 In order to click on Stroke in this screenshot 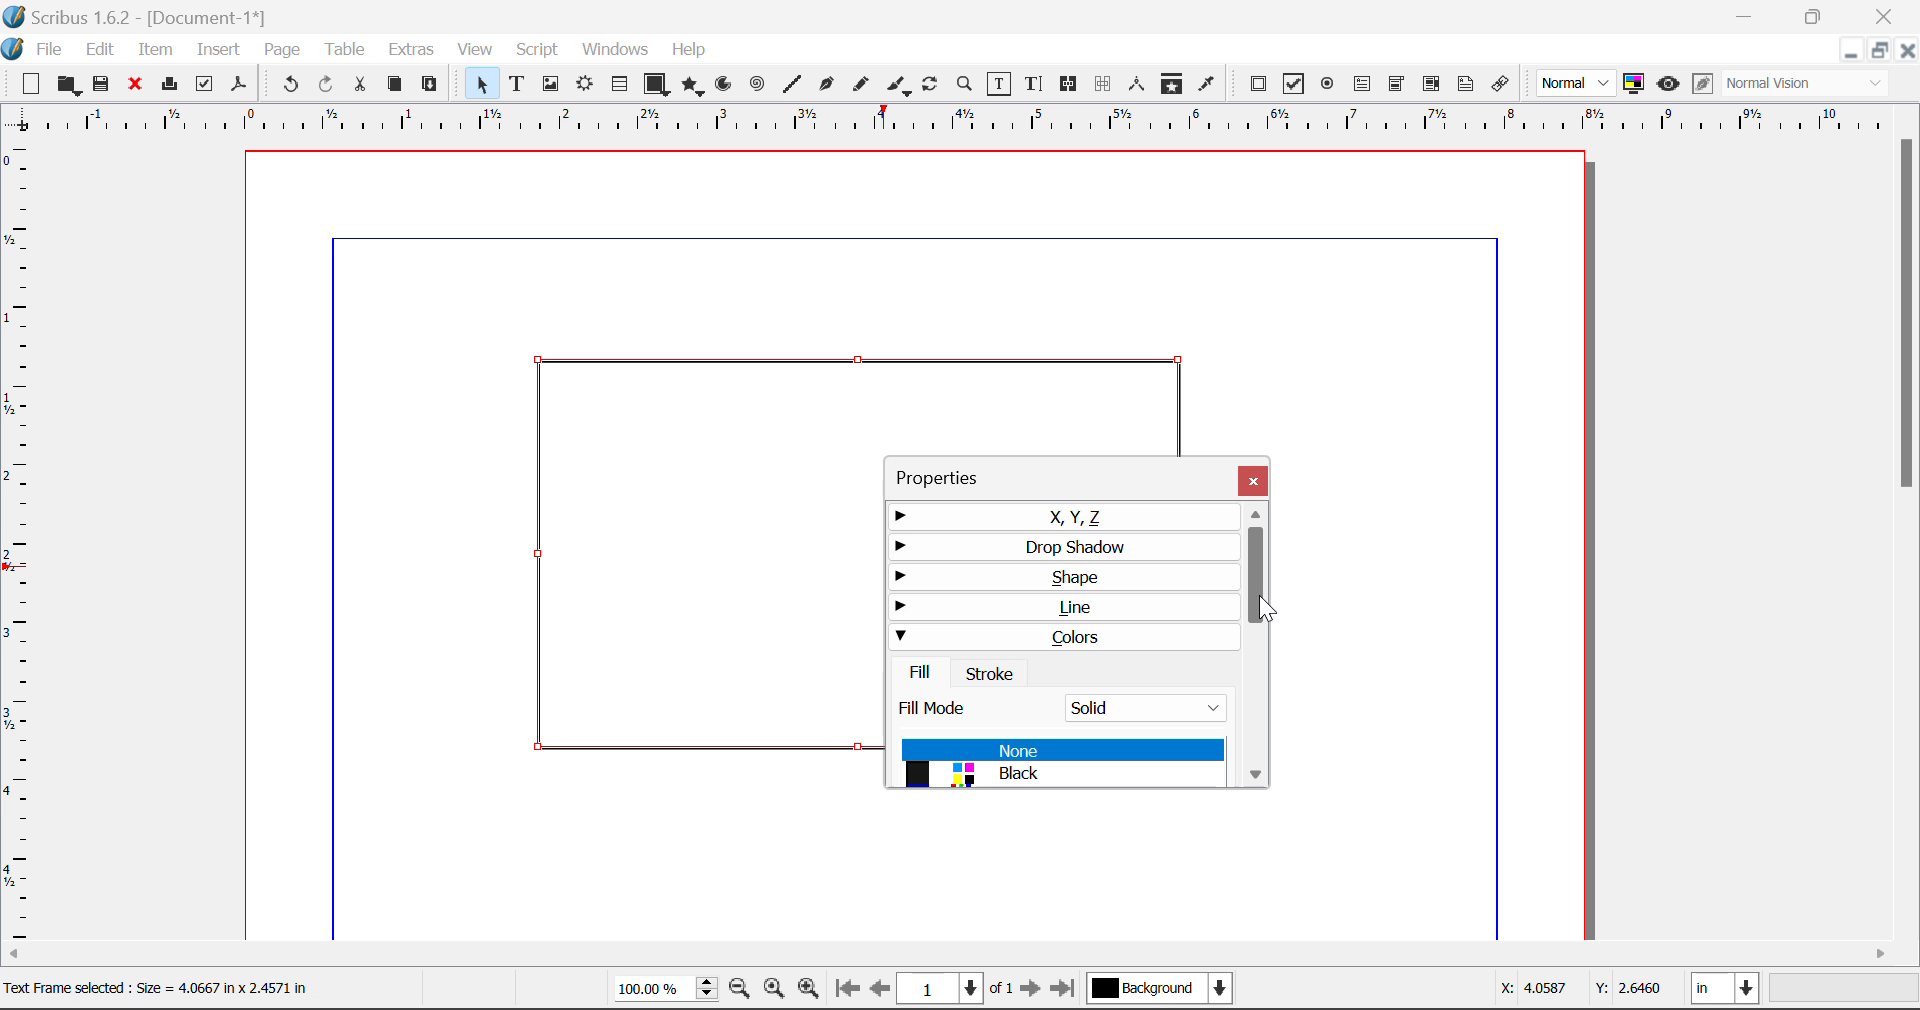, I will do `click(988, 675)`.